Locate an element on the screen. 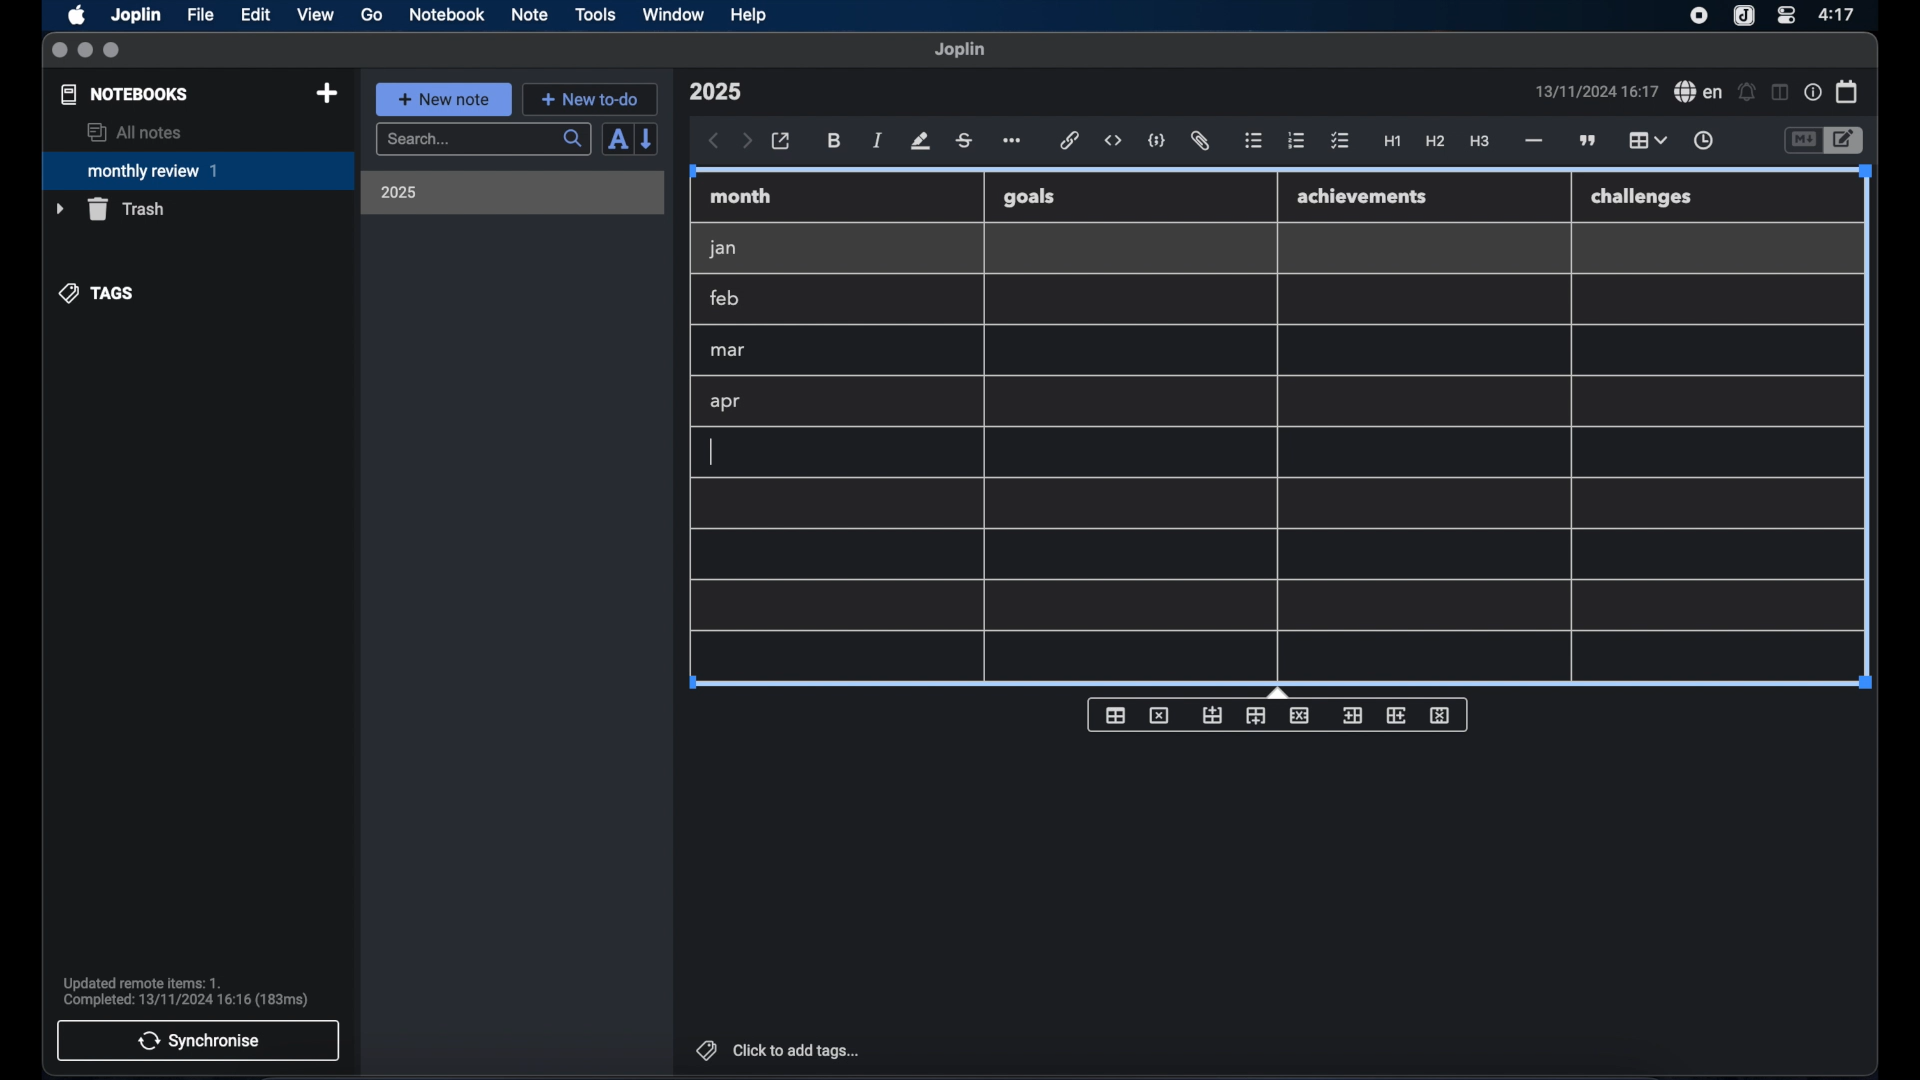  synchronise is located at coordinates (198, 1040).